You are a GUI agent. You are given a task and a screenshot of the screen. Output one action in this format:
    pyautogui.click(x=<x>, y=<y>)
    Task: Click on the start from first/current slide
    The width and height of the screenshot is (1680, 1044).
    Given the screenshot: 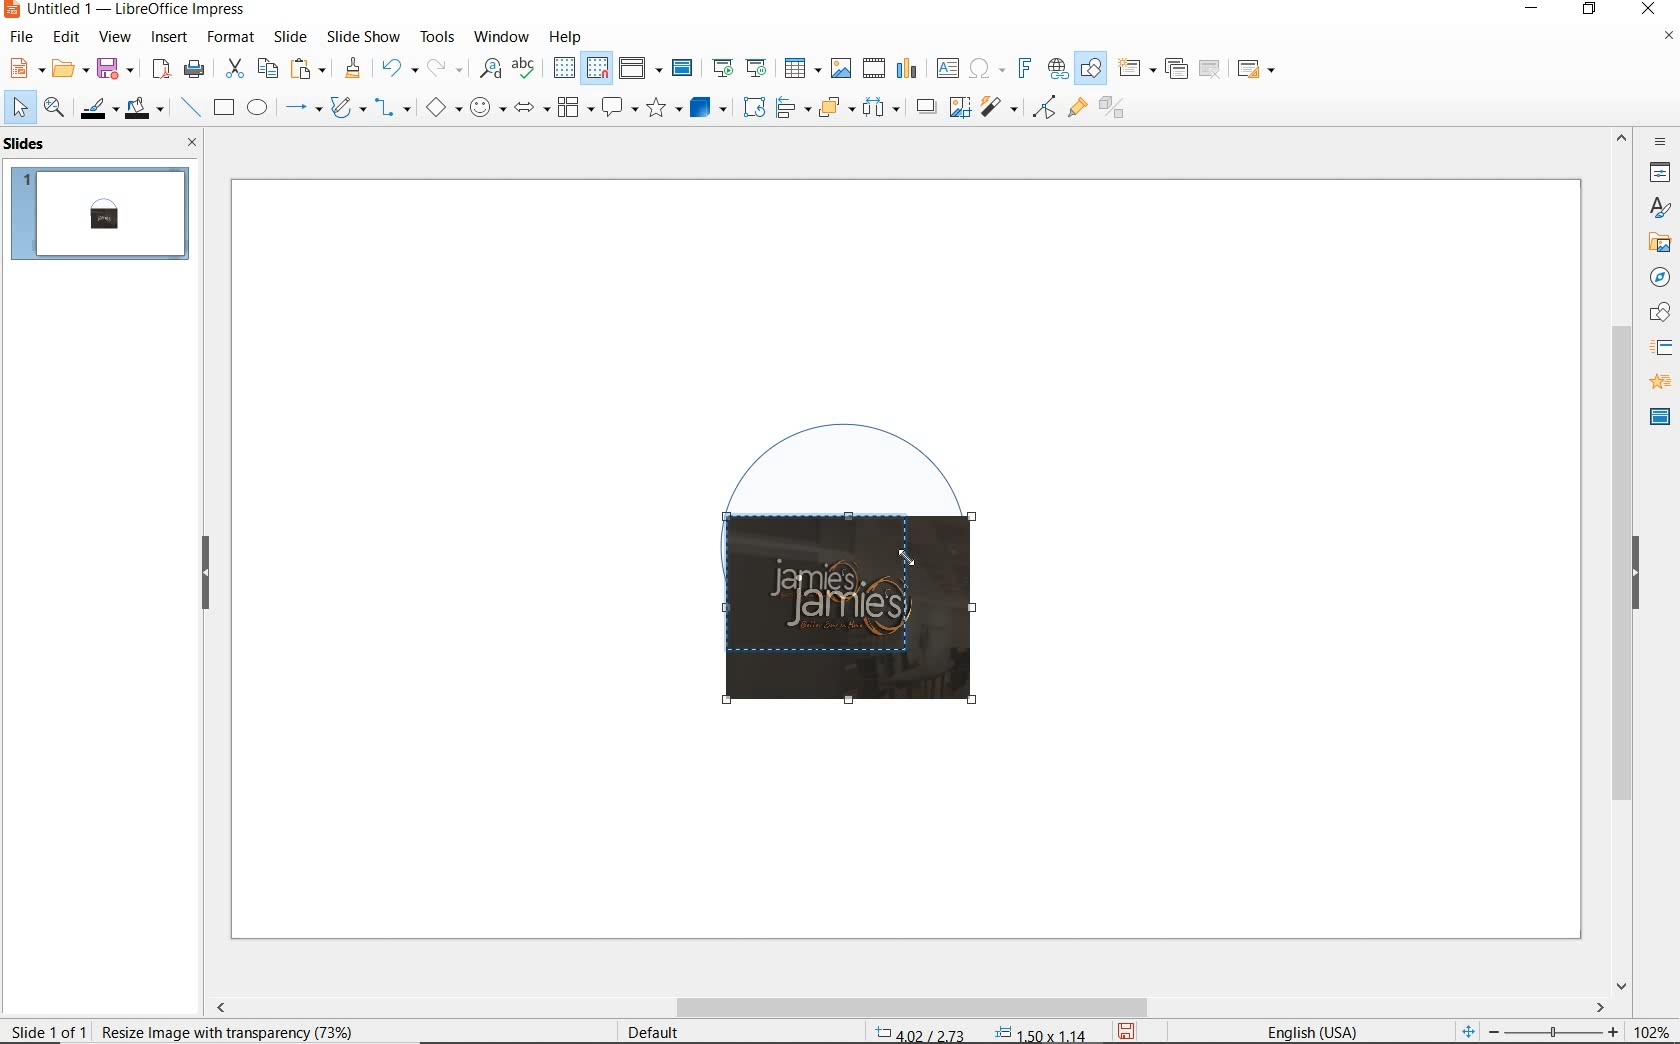 What is the action you would take?
    pyautogui.click(x=739, y=66)
    